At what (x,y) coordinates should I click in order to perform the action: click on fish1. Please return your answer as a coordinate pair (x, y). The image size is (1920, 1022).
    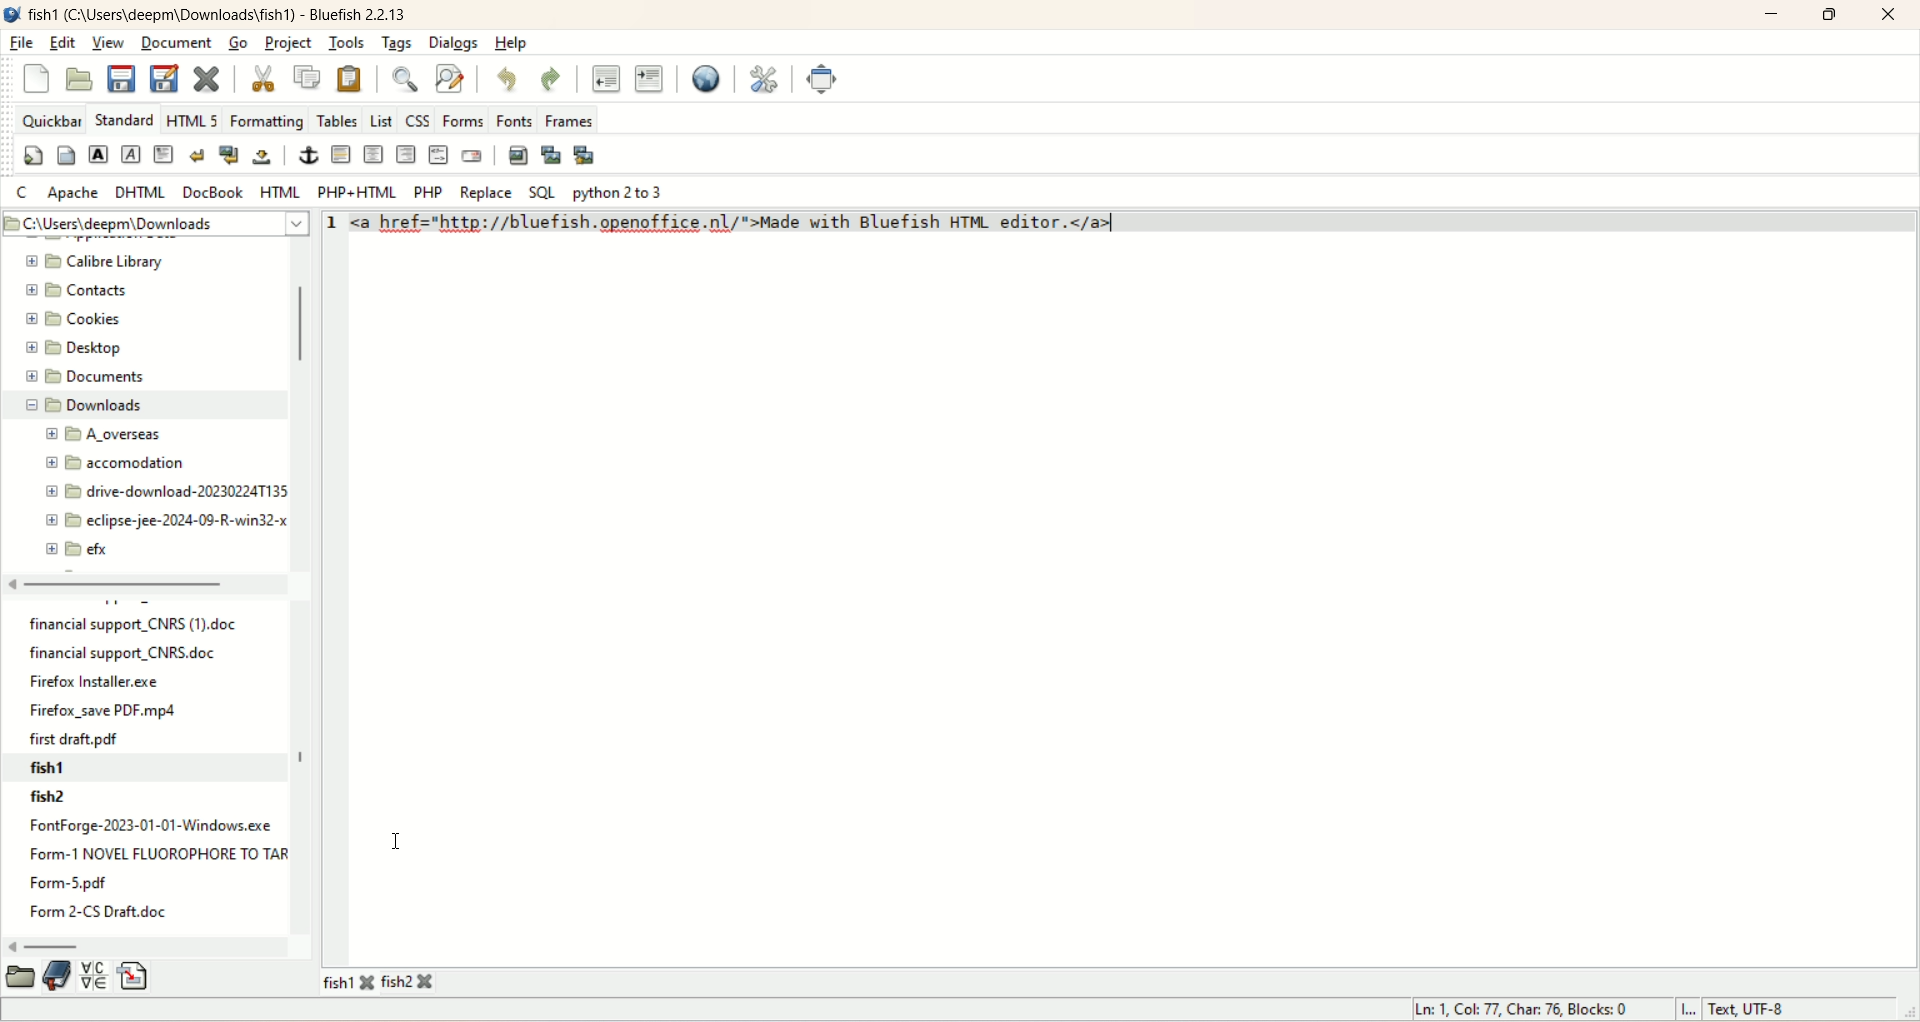
    Looking at the image, I should click on (147, 768).